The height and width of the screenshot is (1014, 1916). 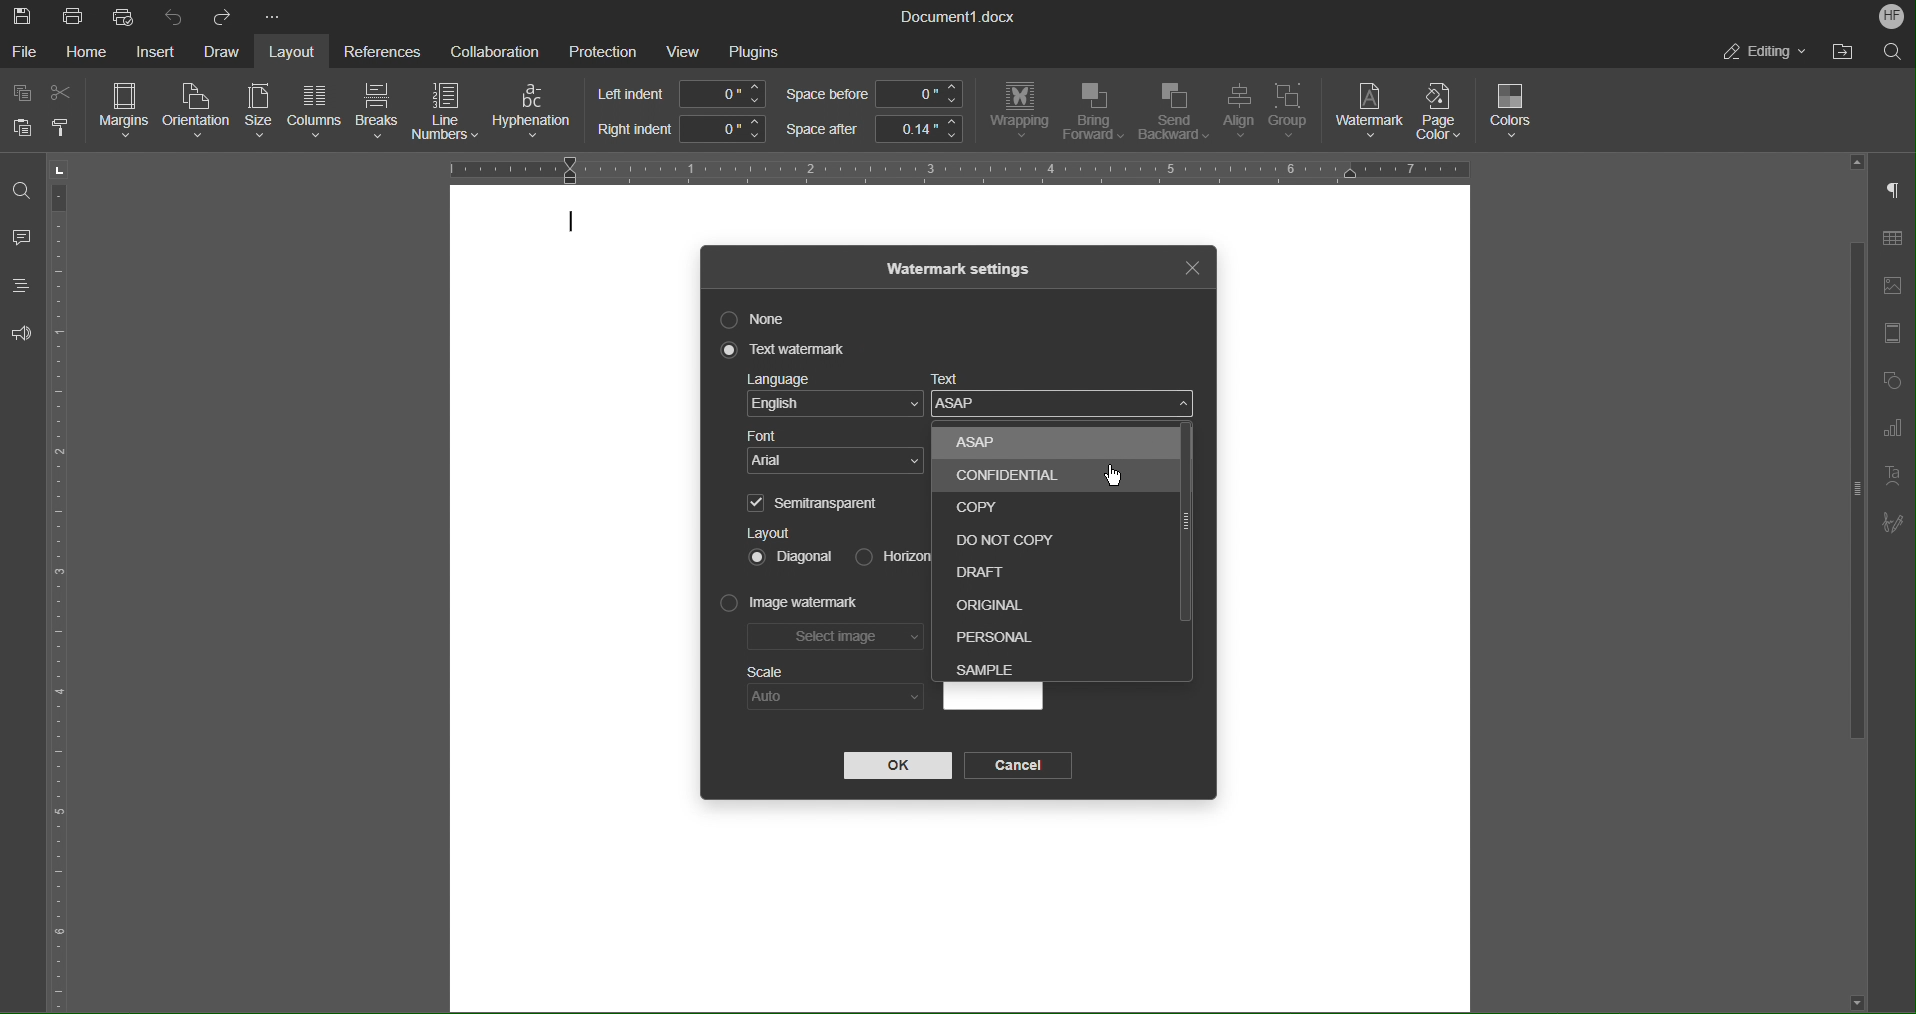 What do you see at coordinates (1118, 477) in the screenshot?
I see `cursor` at bounding box center [1118, 477].